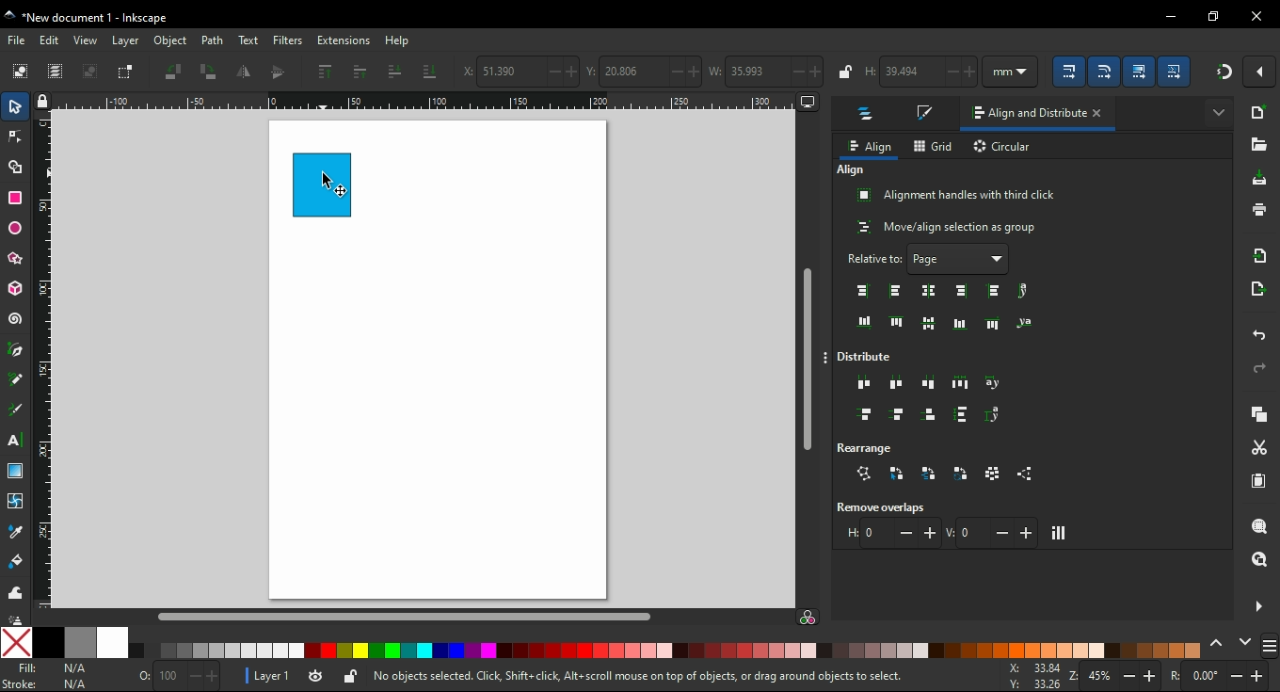  I want to click on next, so click(1245, 641).